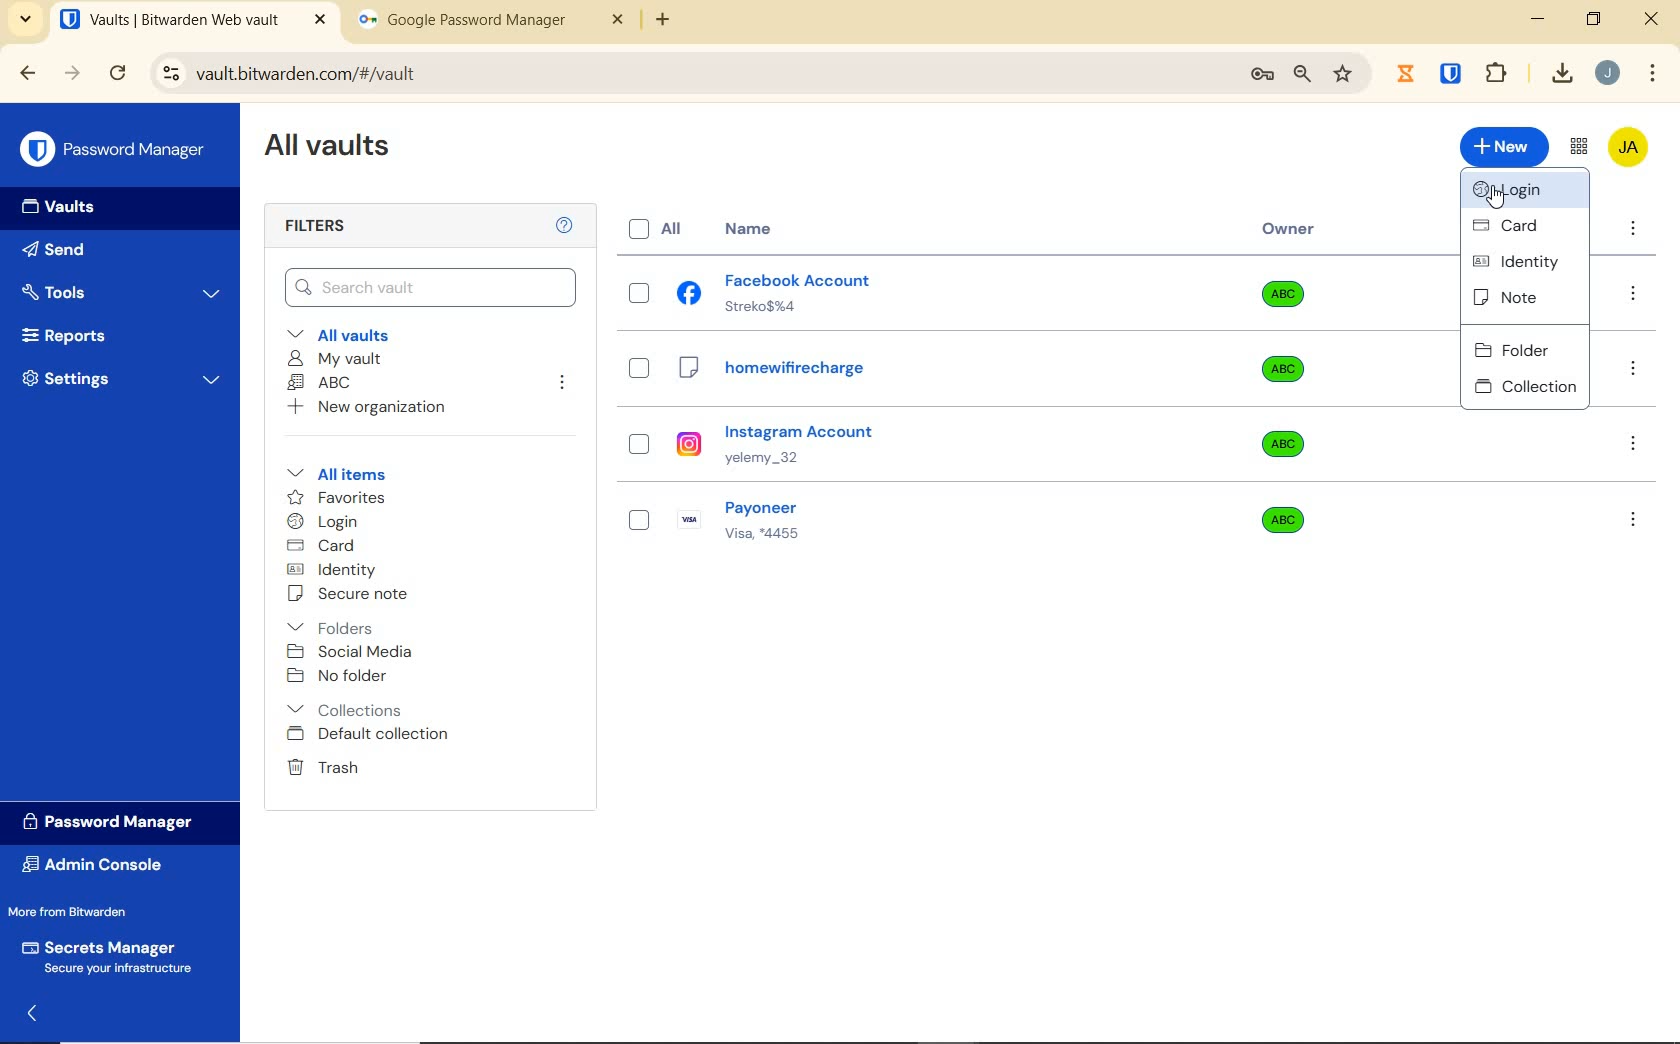  What do you see at coordinates (26, 73) in the screenshot?
I see `backward` at bounding box center [26, 73].